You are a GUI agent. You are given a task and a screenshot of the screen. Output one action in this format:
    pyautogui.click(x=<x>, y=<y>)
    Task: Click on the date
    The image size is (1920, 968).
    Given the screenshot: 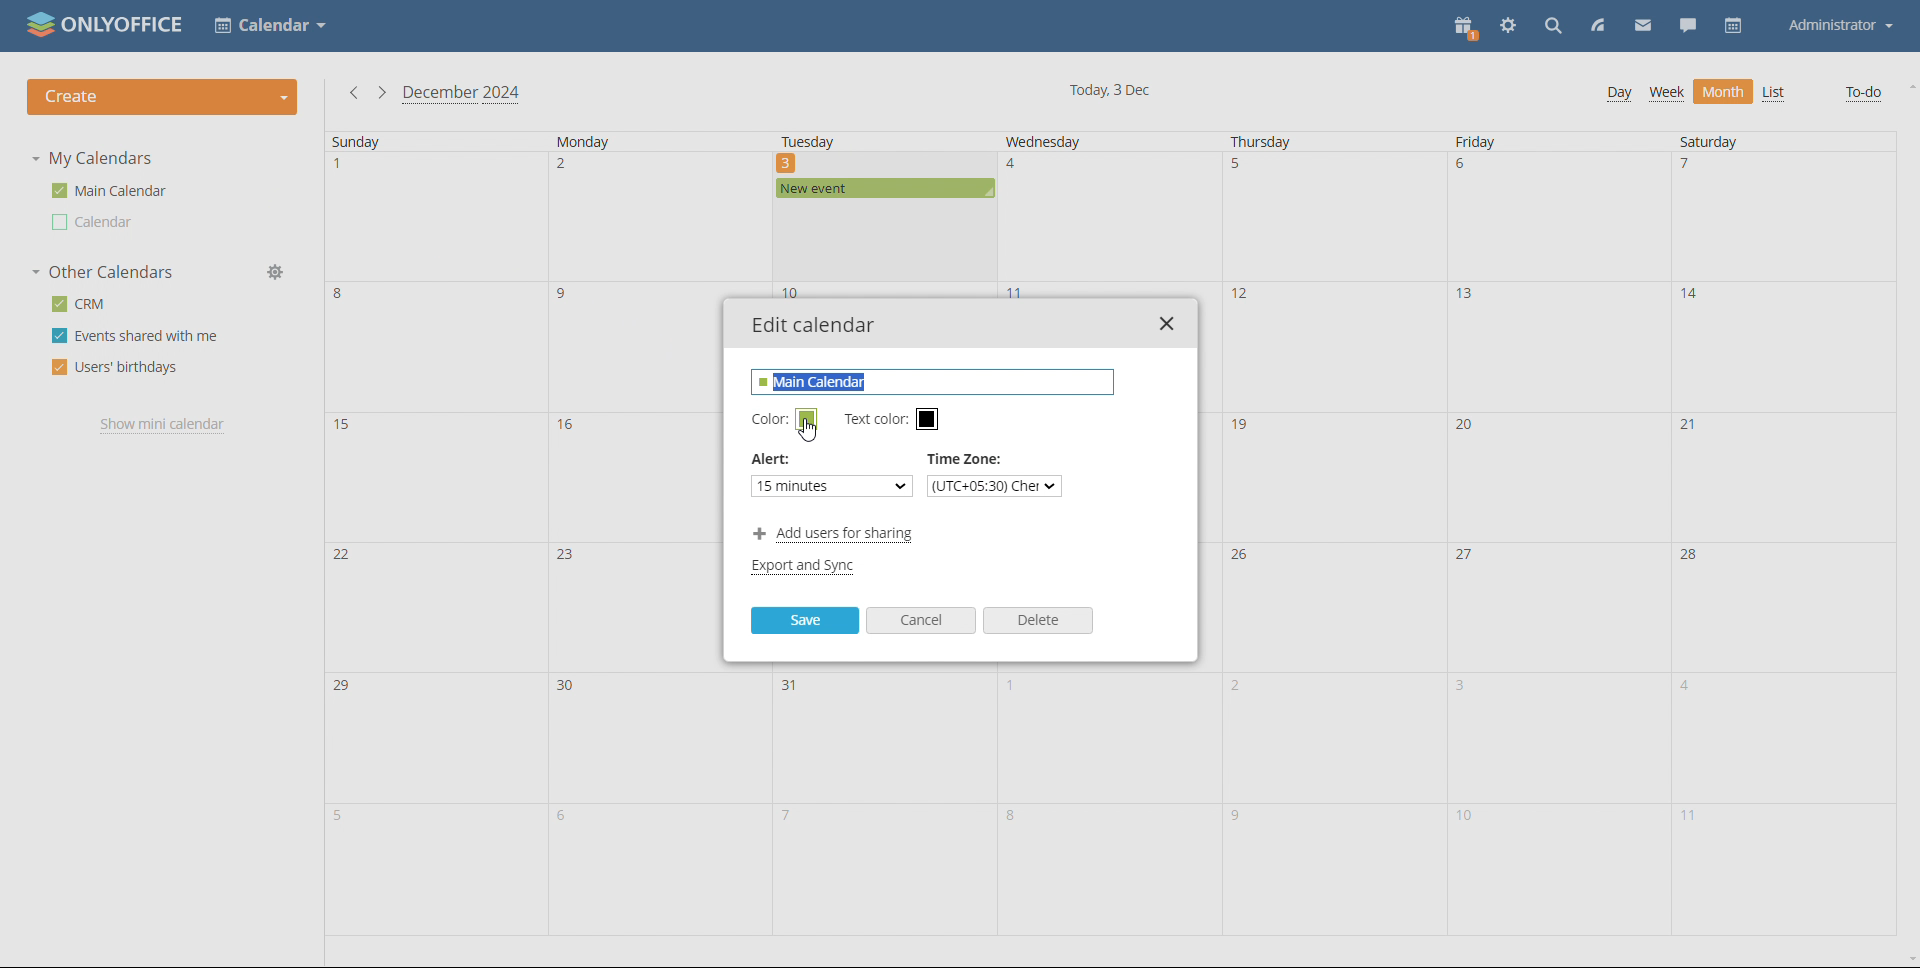 What is the action you would take?
    pyautogui.click(x=1329, y=737)
    